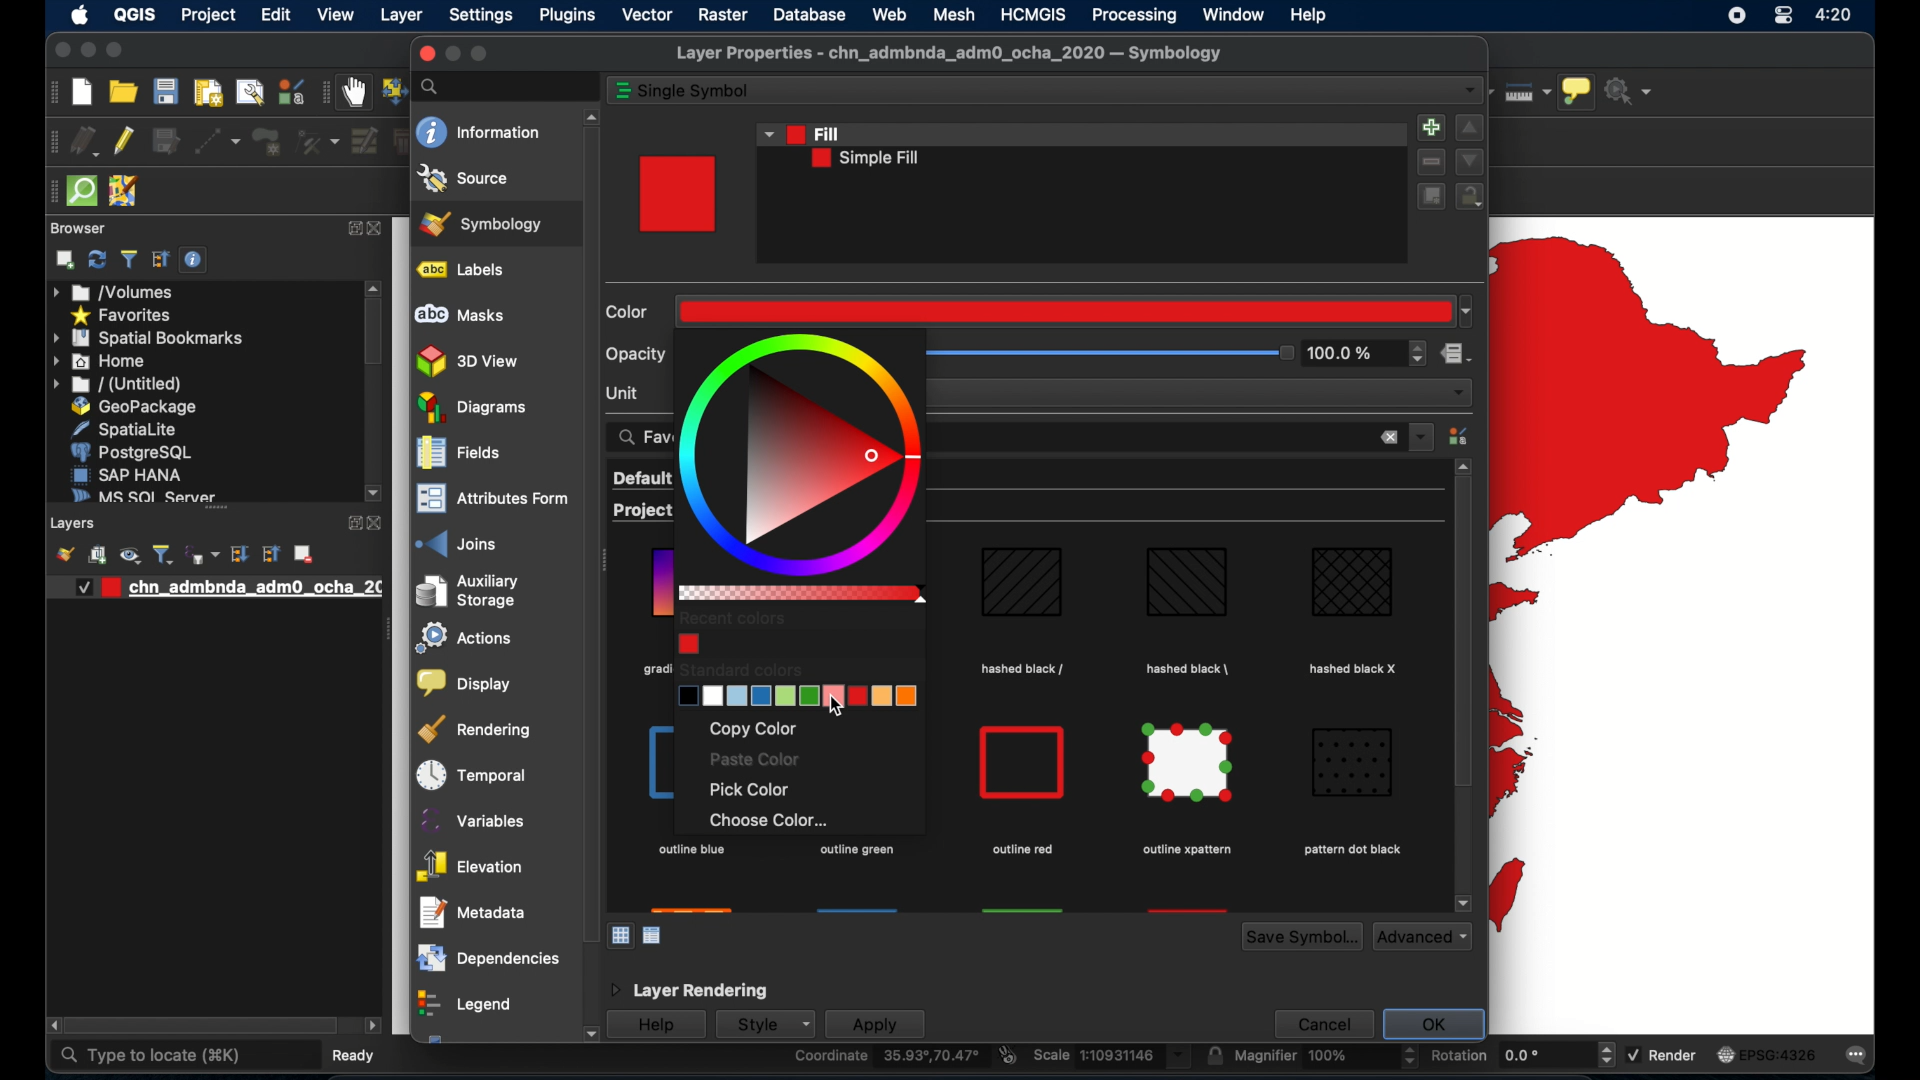 The height and width of the screenshot is (1080, 1920). I want to click on project styles, so click(639, 513).